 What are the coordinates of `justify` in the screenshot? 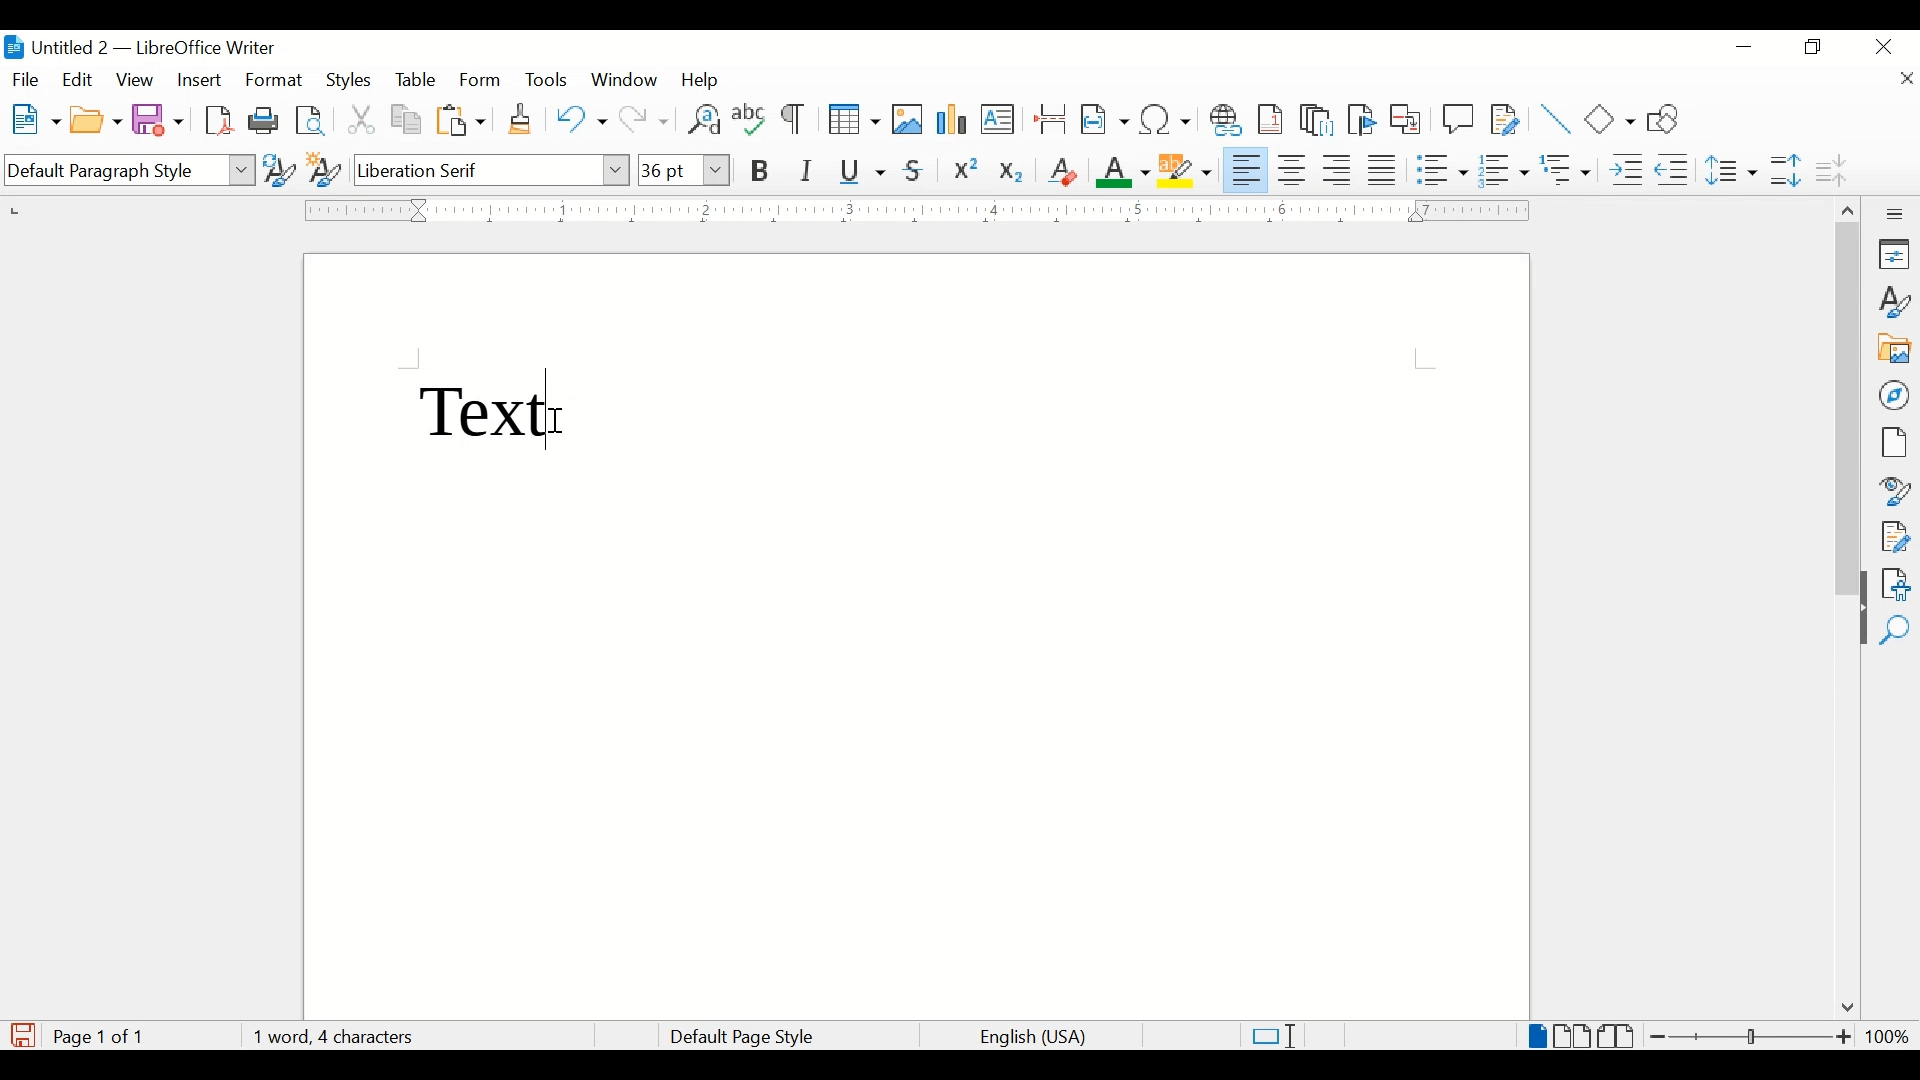 It's located at (1383, 170).